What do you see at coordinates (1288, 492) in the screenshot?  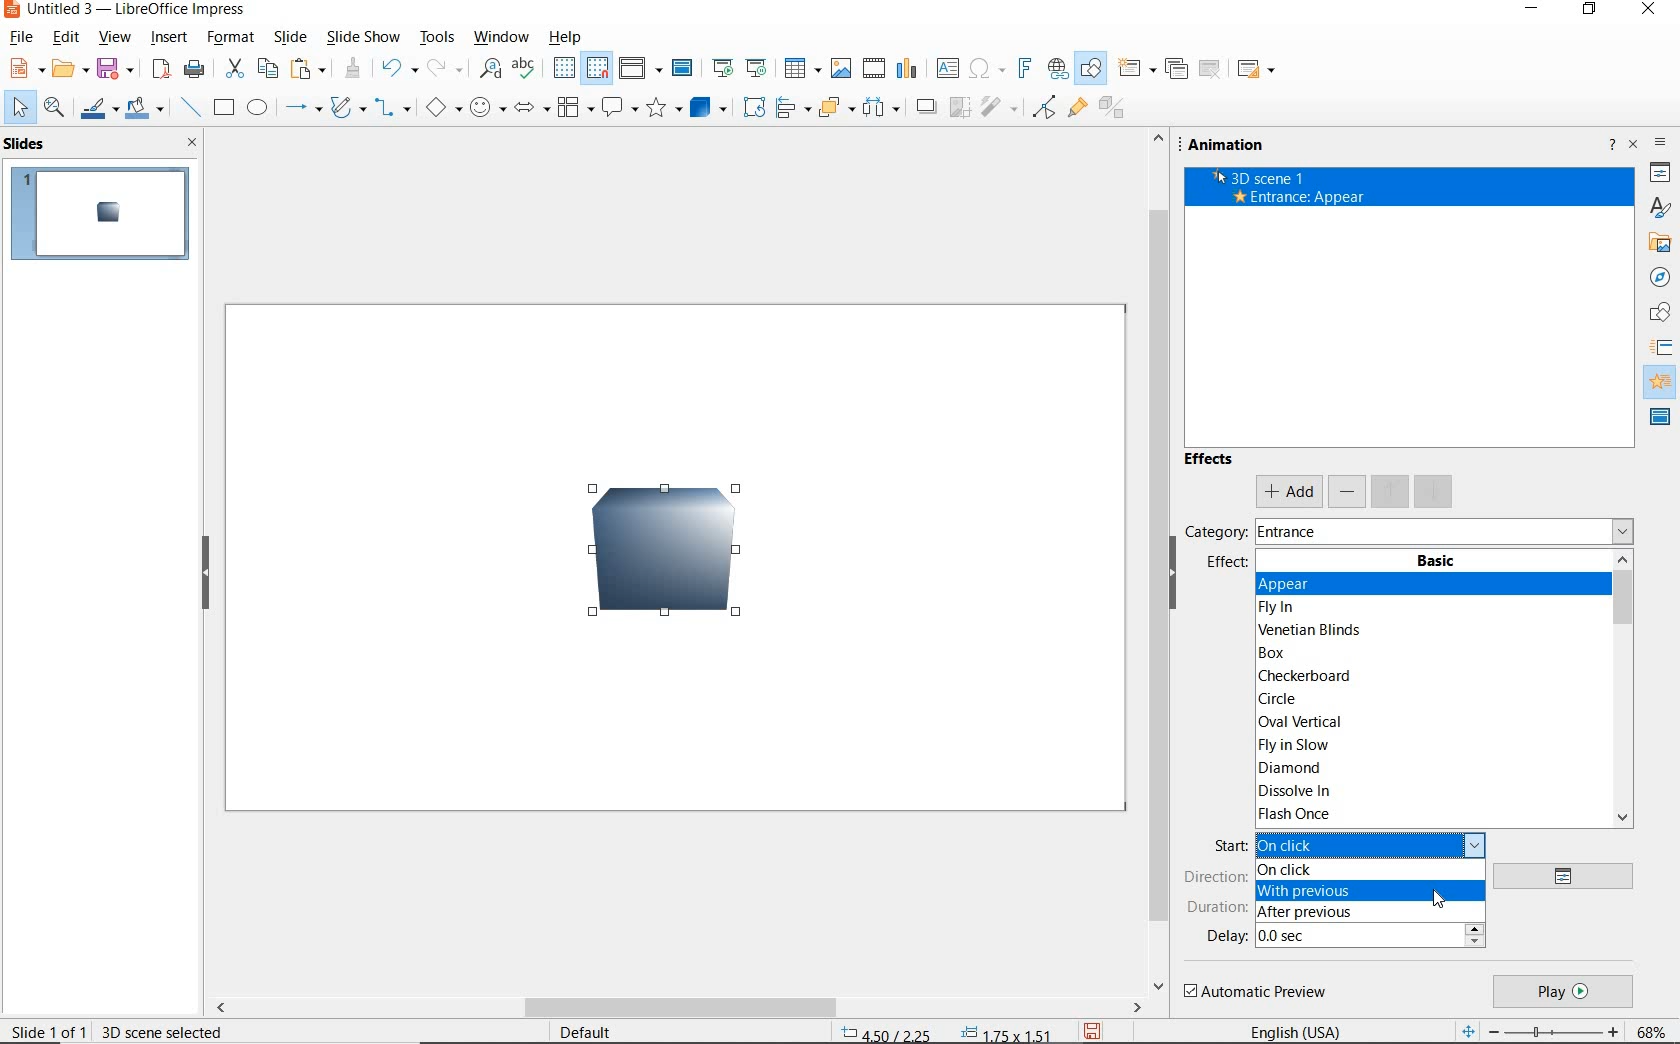 I see `add` at bounding box center [1288, 492].